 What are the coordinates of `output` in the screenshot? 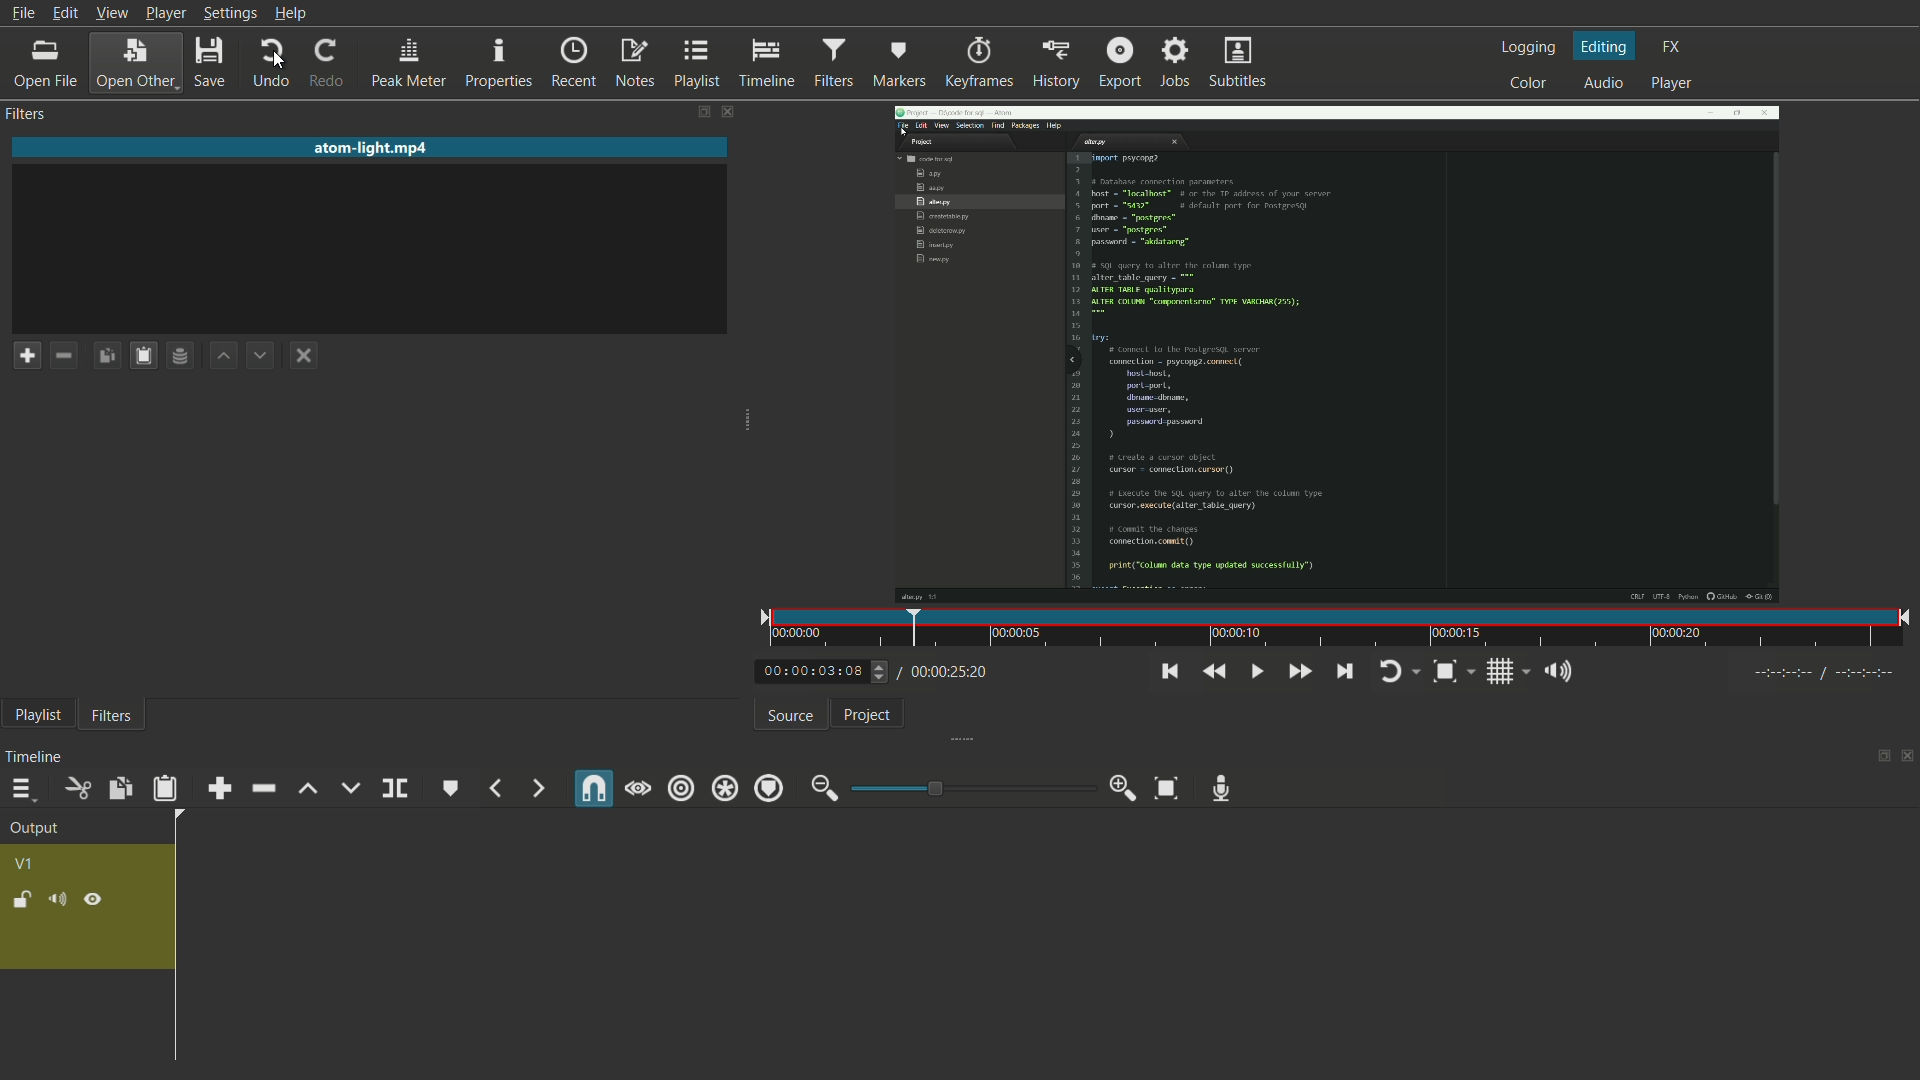 It's located at (34, 828).